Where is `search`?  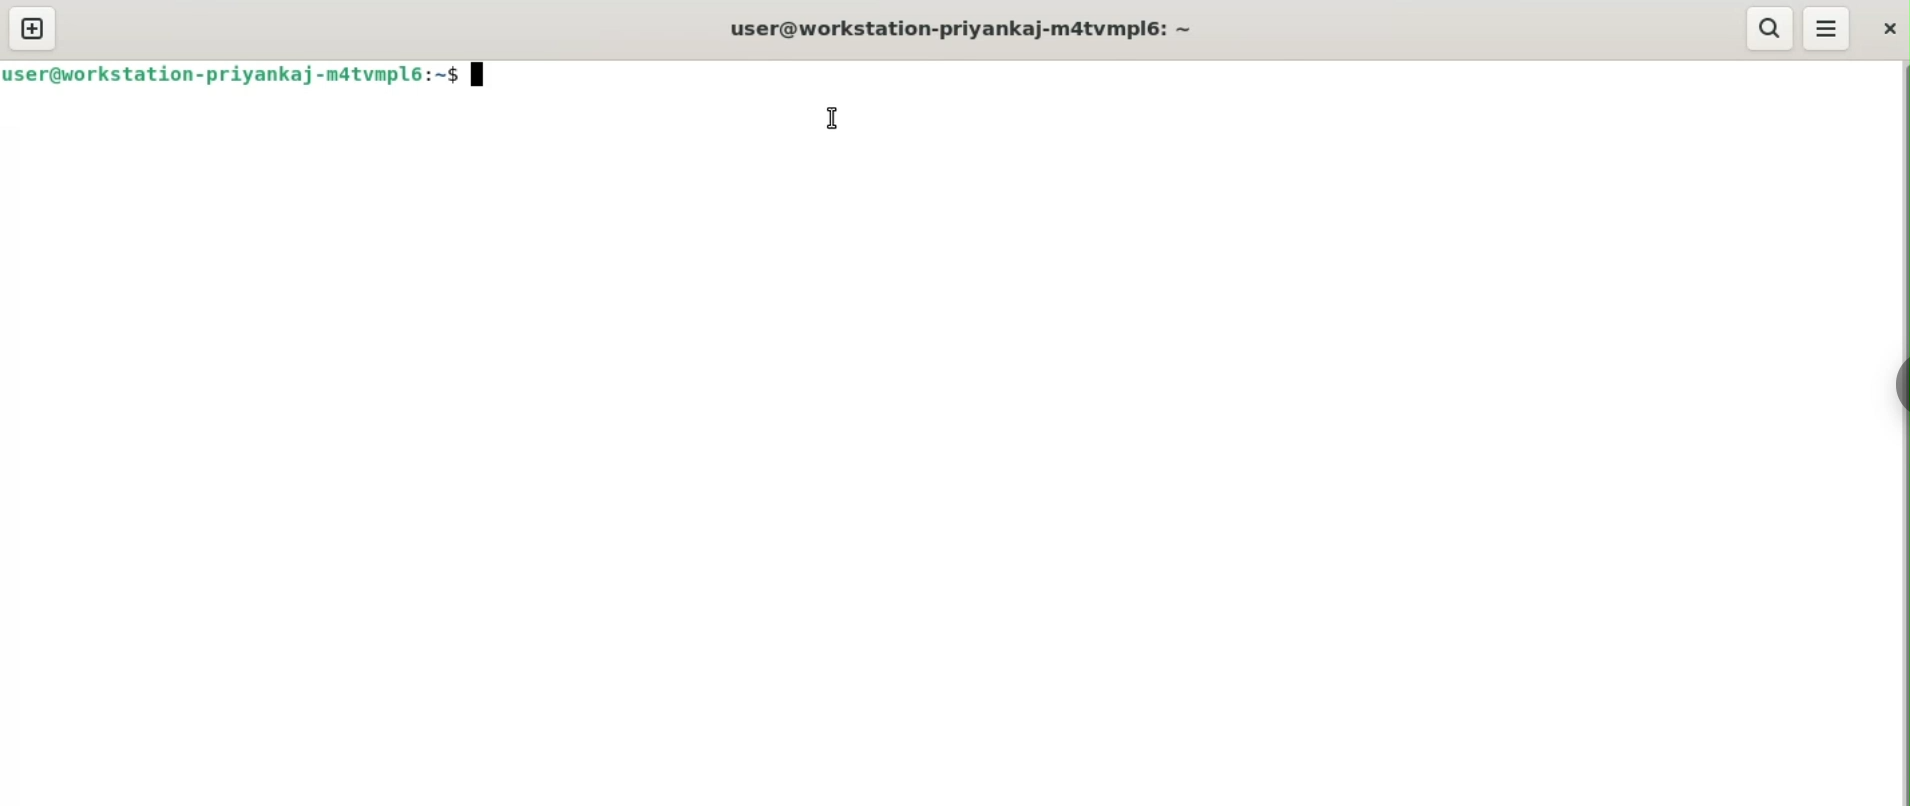
search is located at coordinates (1766, 28).